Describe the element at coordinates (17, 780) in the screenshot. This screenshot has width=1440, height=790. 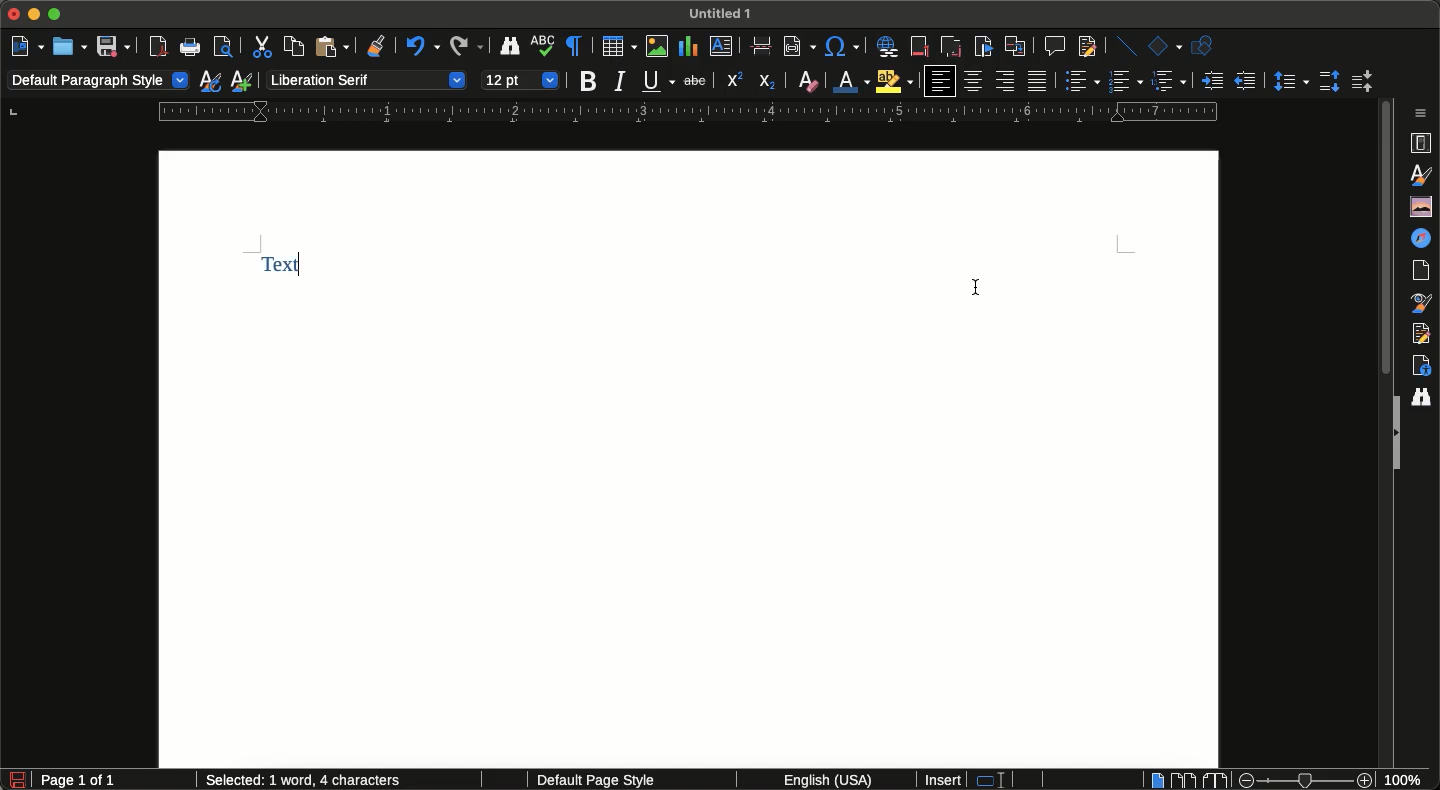
I see `Save` at that location.